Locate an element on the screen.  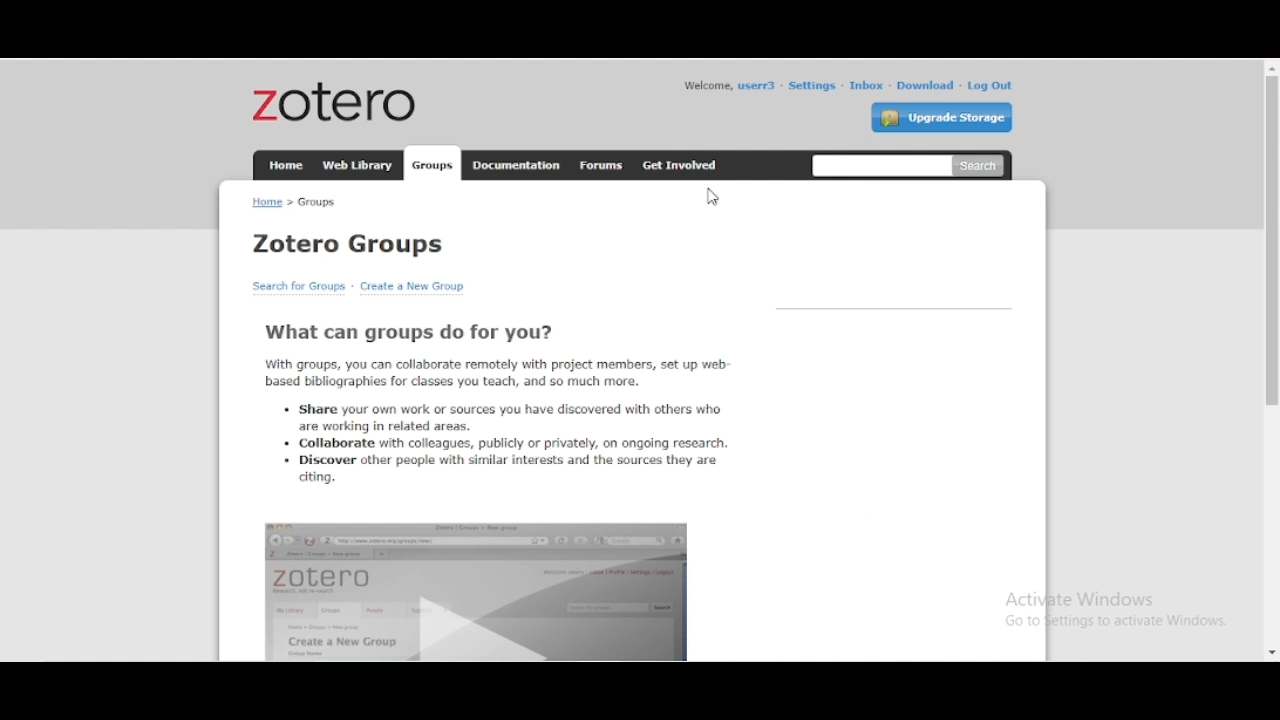
groups is located at coordinates (318, 203).